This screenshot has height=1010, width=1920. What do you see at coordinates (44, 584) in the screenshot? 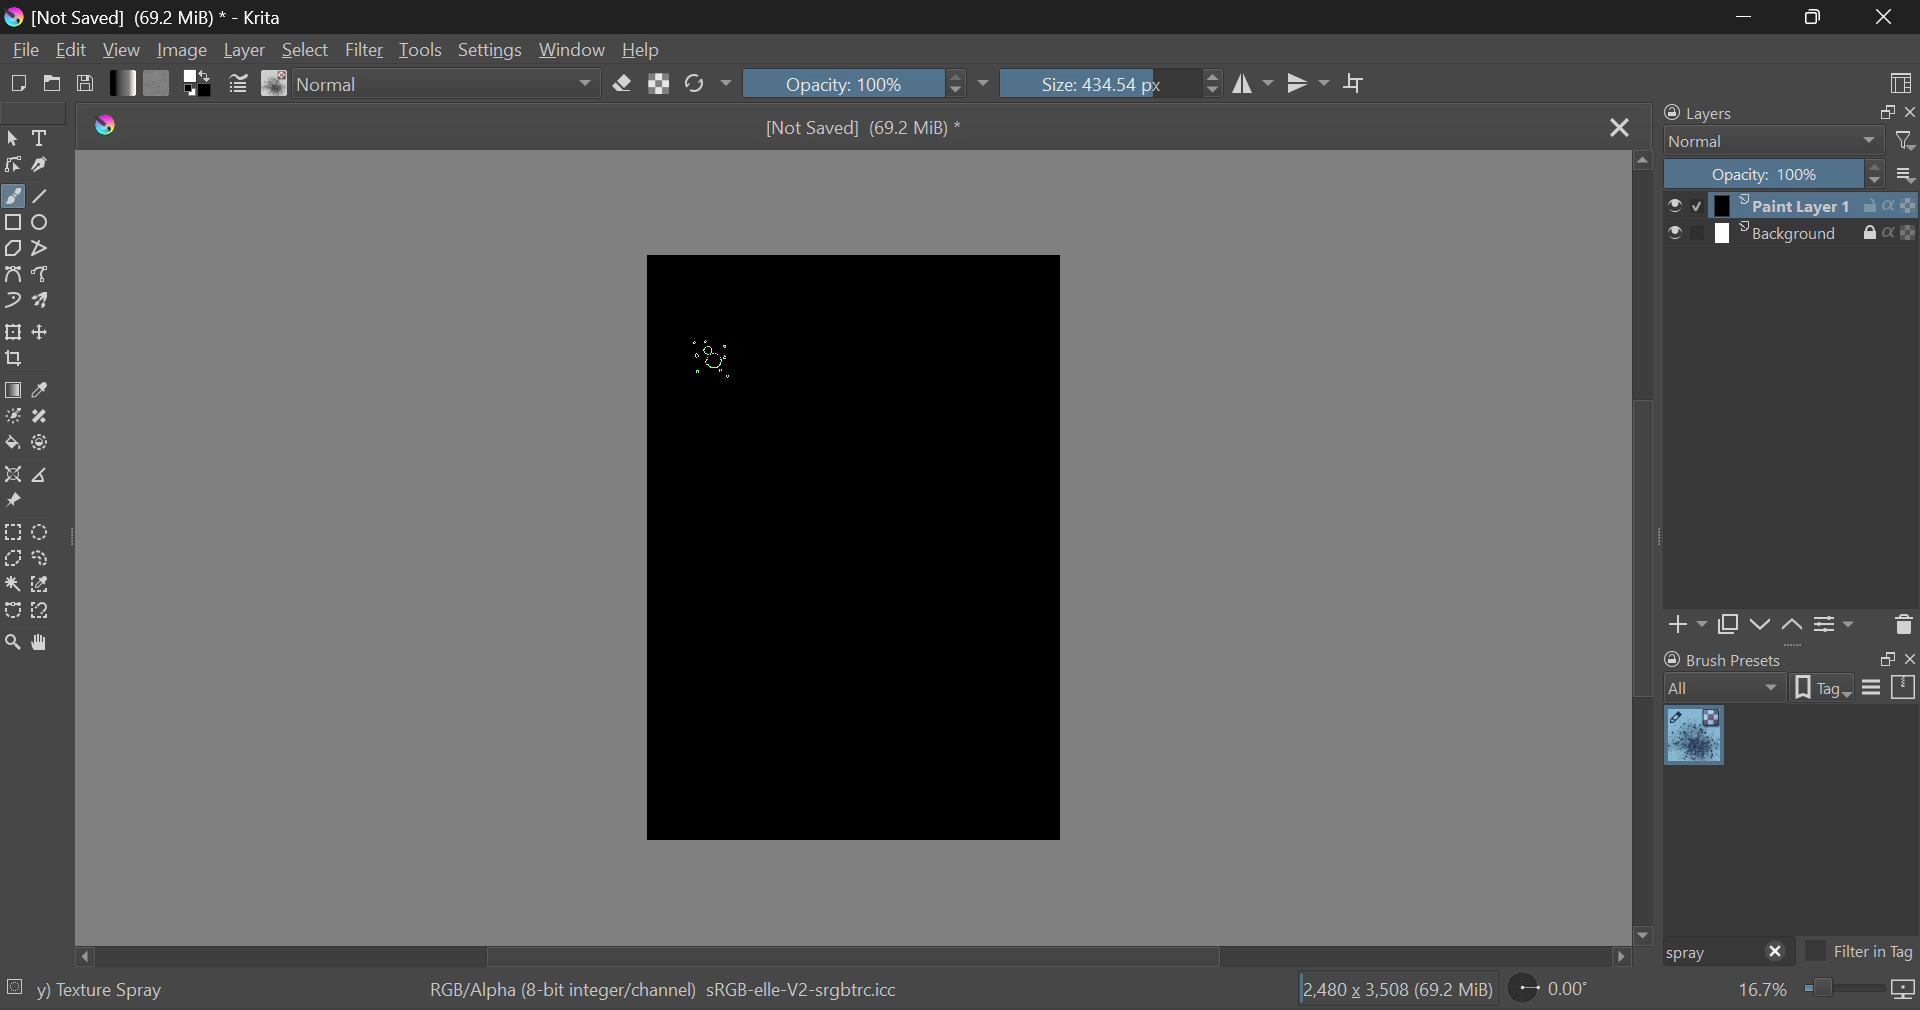
I see `Similar Color Selector` at bounding box center [44, 584].